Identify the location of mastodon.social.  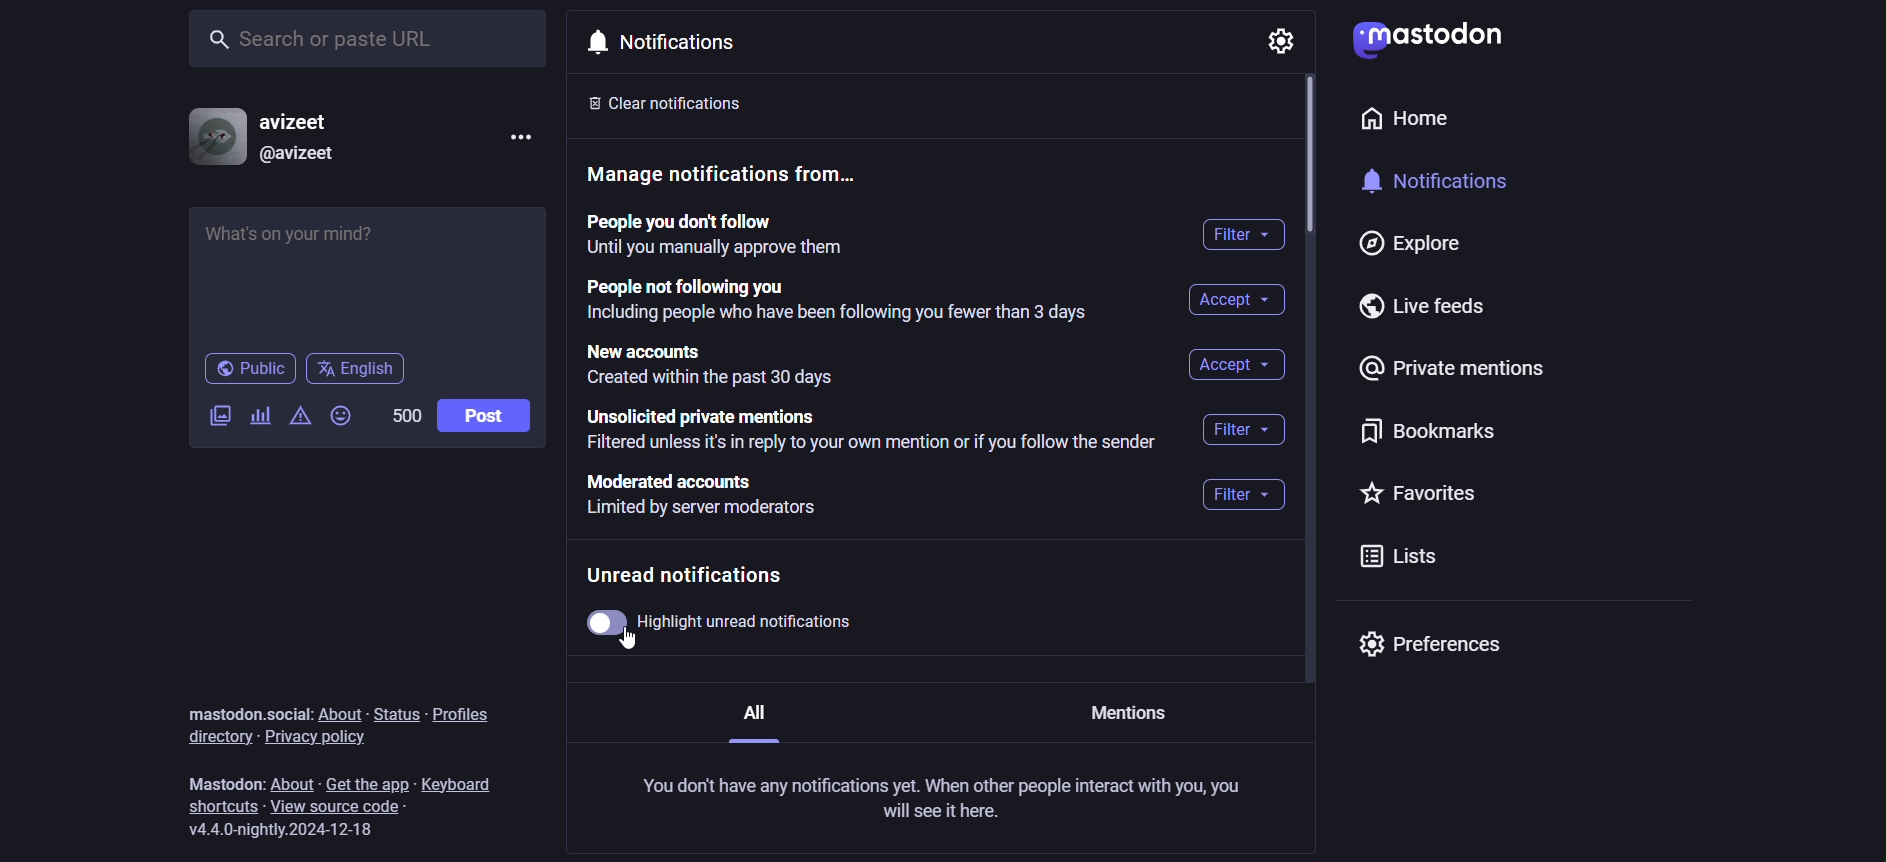
(242, 710).